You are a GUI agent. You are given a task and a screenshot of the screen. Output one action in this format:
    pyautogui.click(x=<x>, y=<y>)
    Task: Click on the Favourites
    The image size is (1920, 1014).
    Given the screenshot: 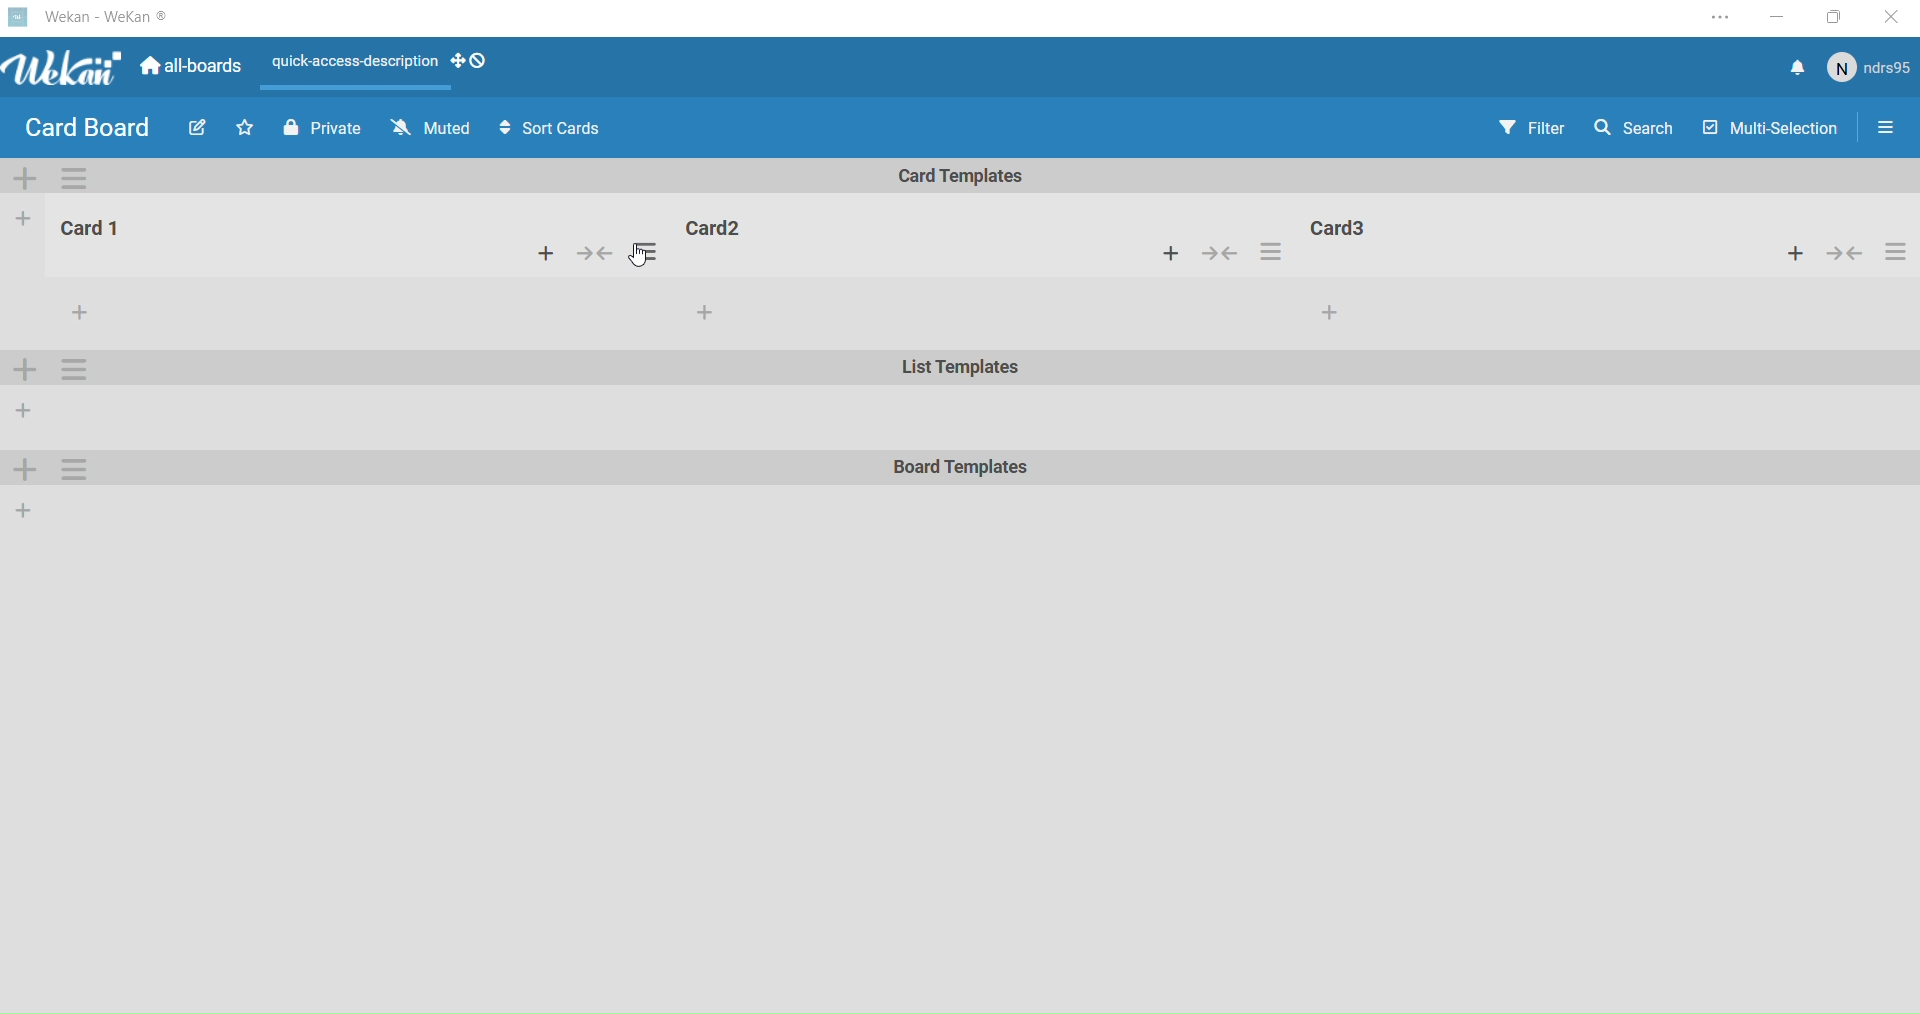 What is the action you would take?
    pyautogui.click(x=246, y=128)
    